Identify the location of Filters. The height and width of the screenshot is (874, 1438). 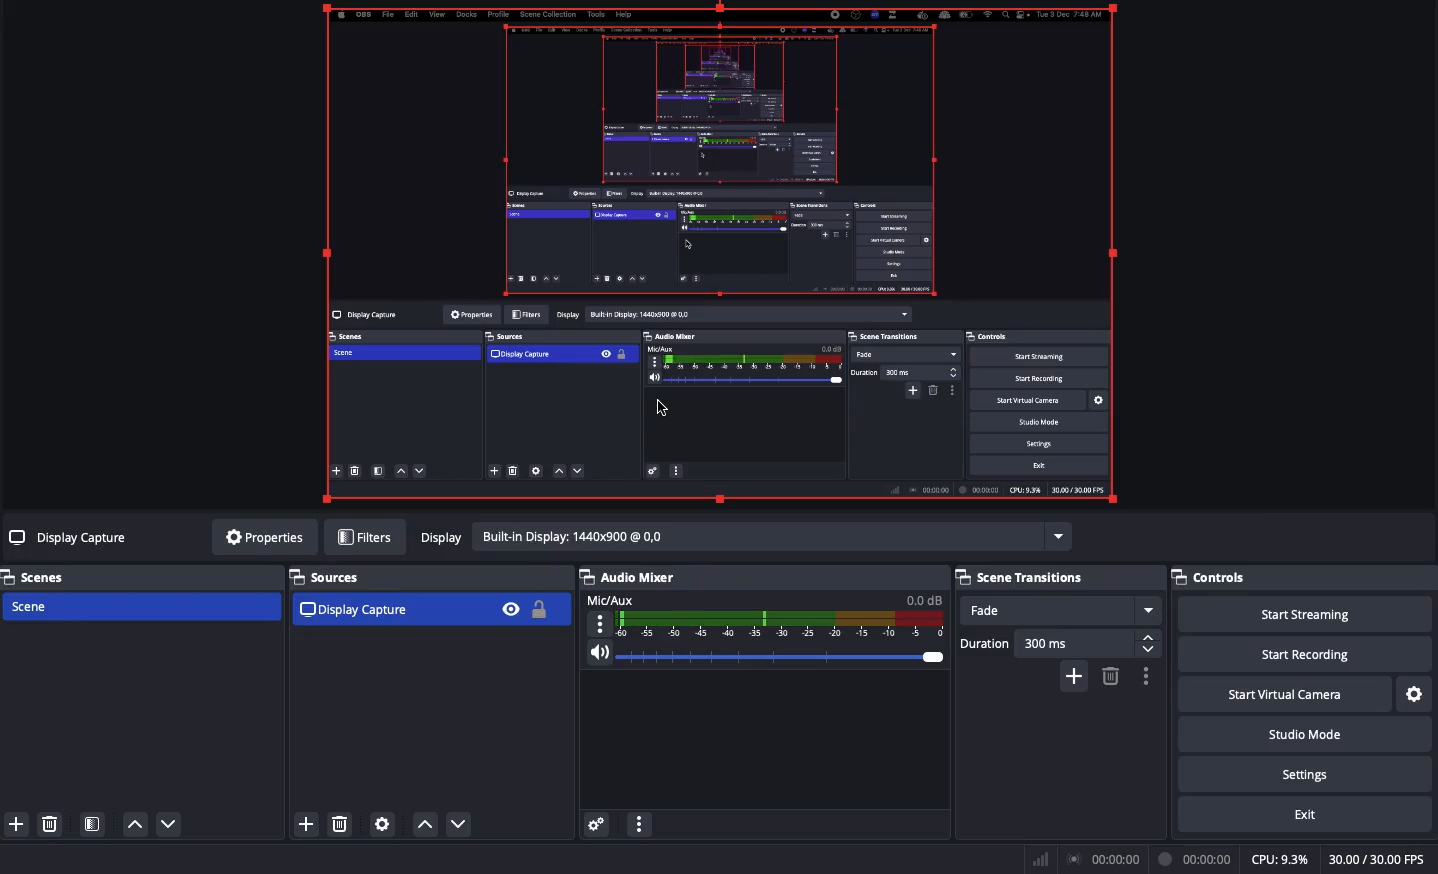
(368, 535).